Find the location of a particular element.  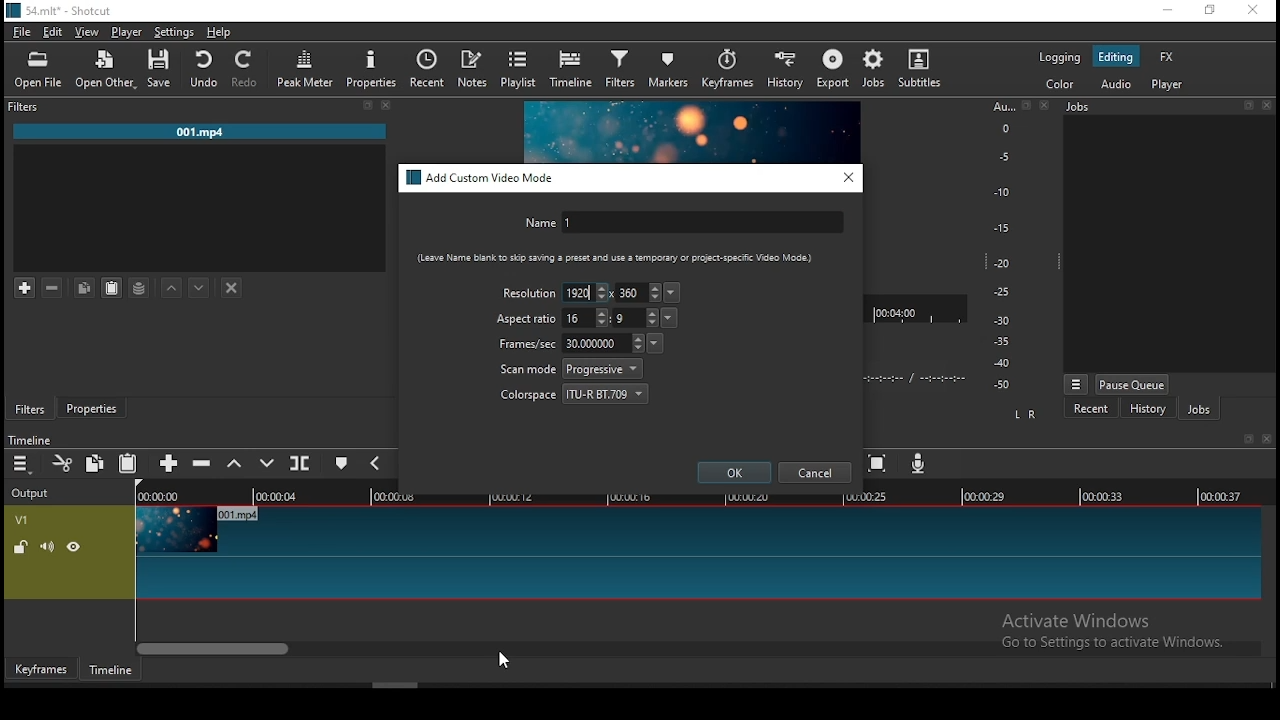

playlist is located at coordinates (520, 68).